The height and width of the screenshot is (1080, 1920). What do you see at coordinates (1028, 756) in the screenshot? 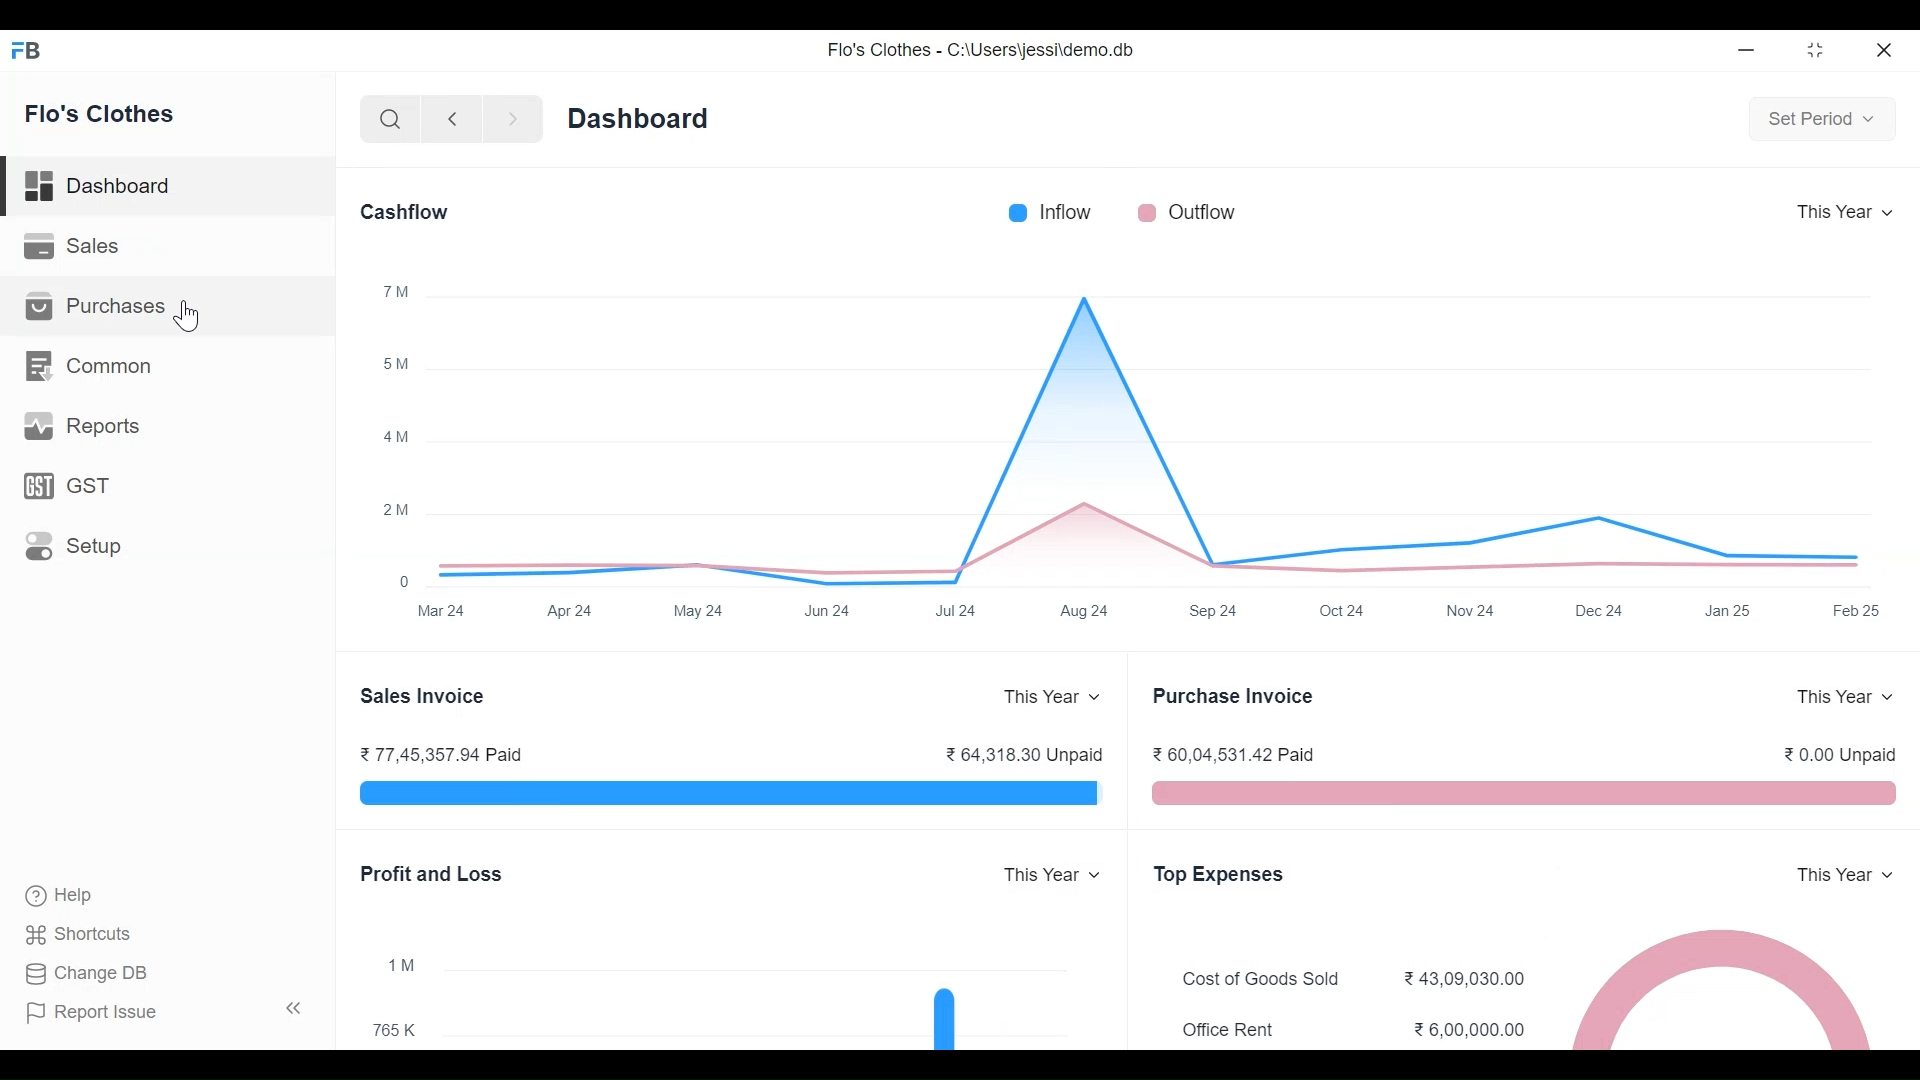
I see `64,318.30 Unpaid` at bounding box center [1028, 756].